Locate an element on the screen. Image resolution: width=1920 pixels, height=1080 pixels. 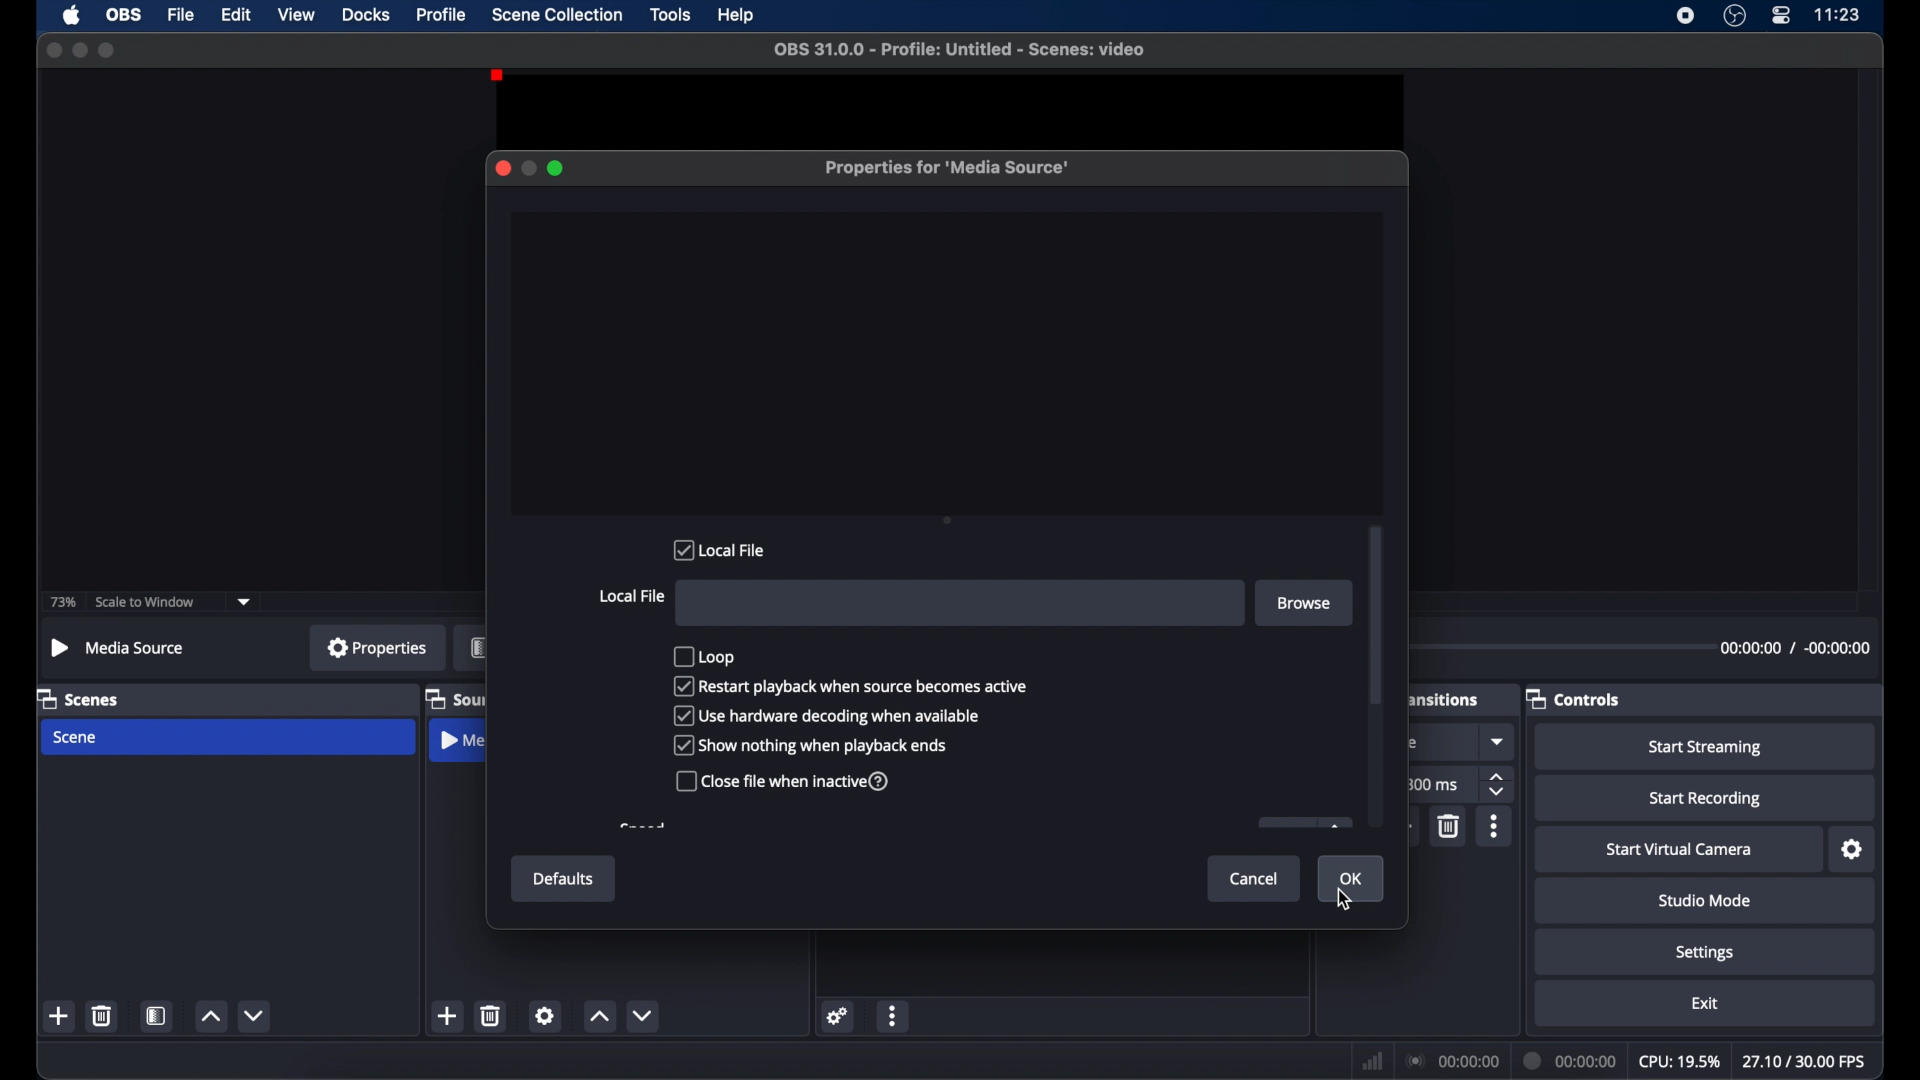
control center is located at coordinates (1780, 15).